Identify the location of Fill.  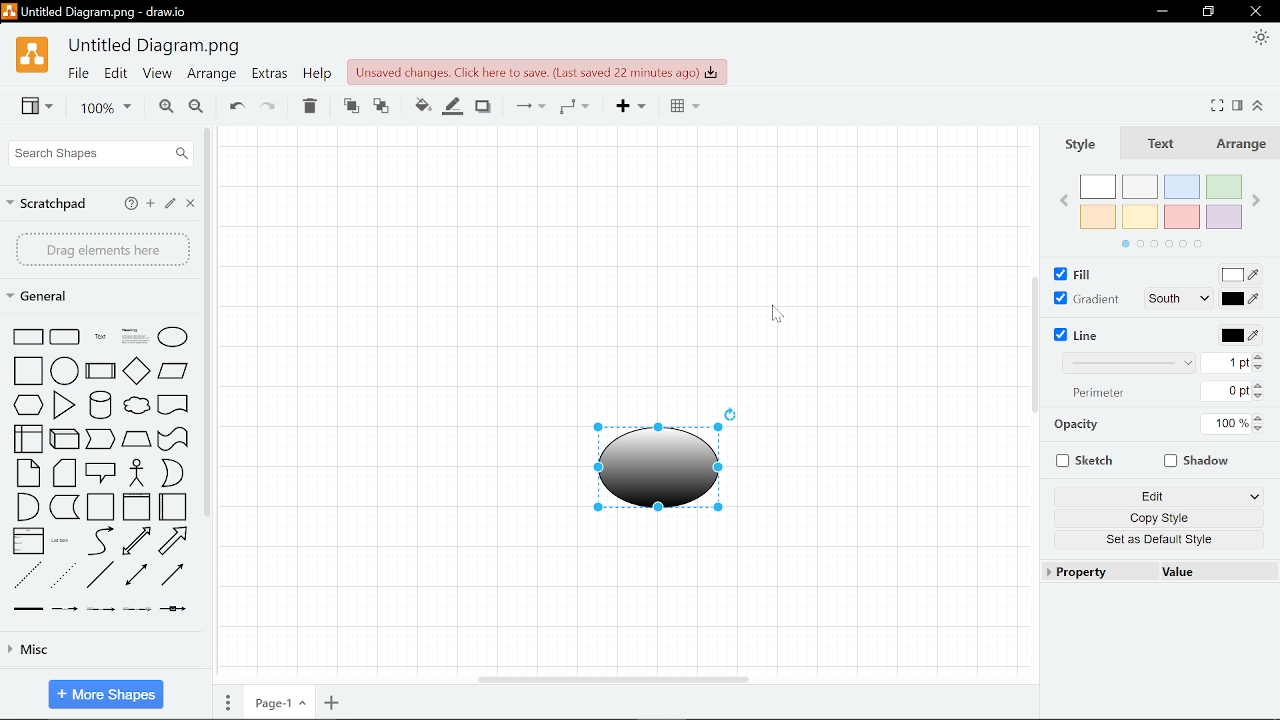
(1070, 273).